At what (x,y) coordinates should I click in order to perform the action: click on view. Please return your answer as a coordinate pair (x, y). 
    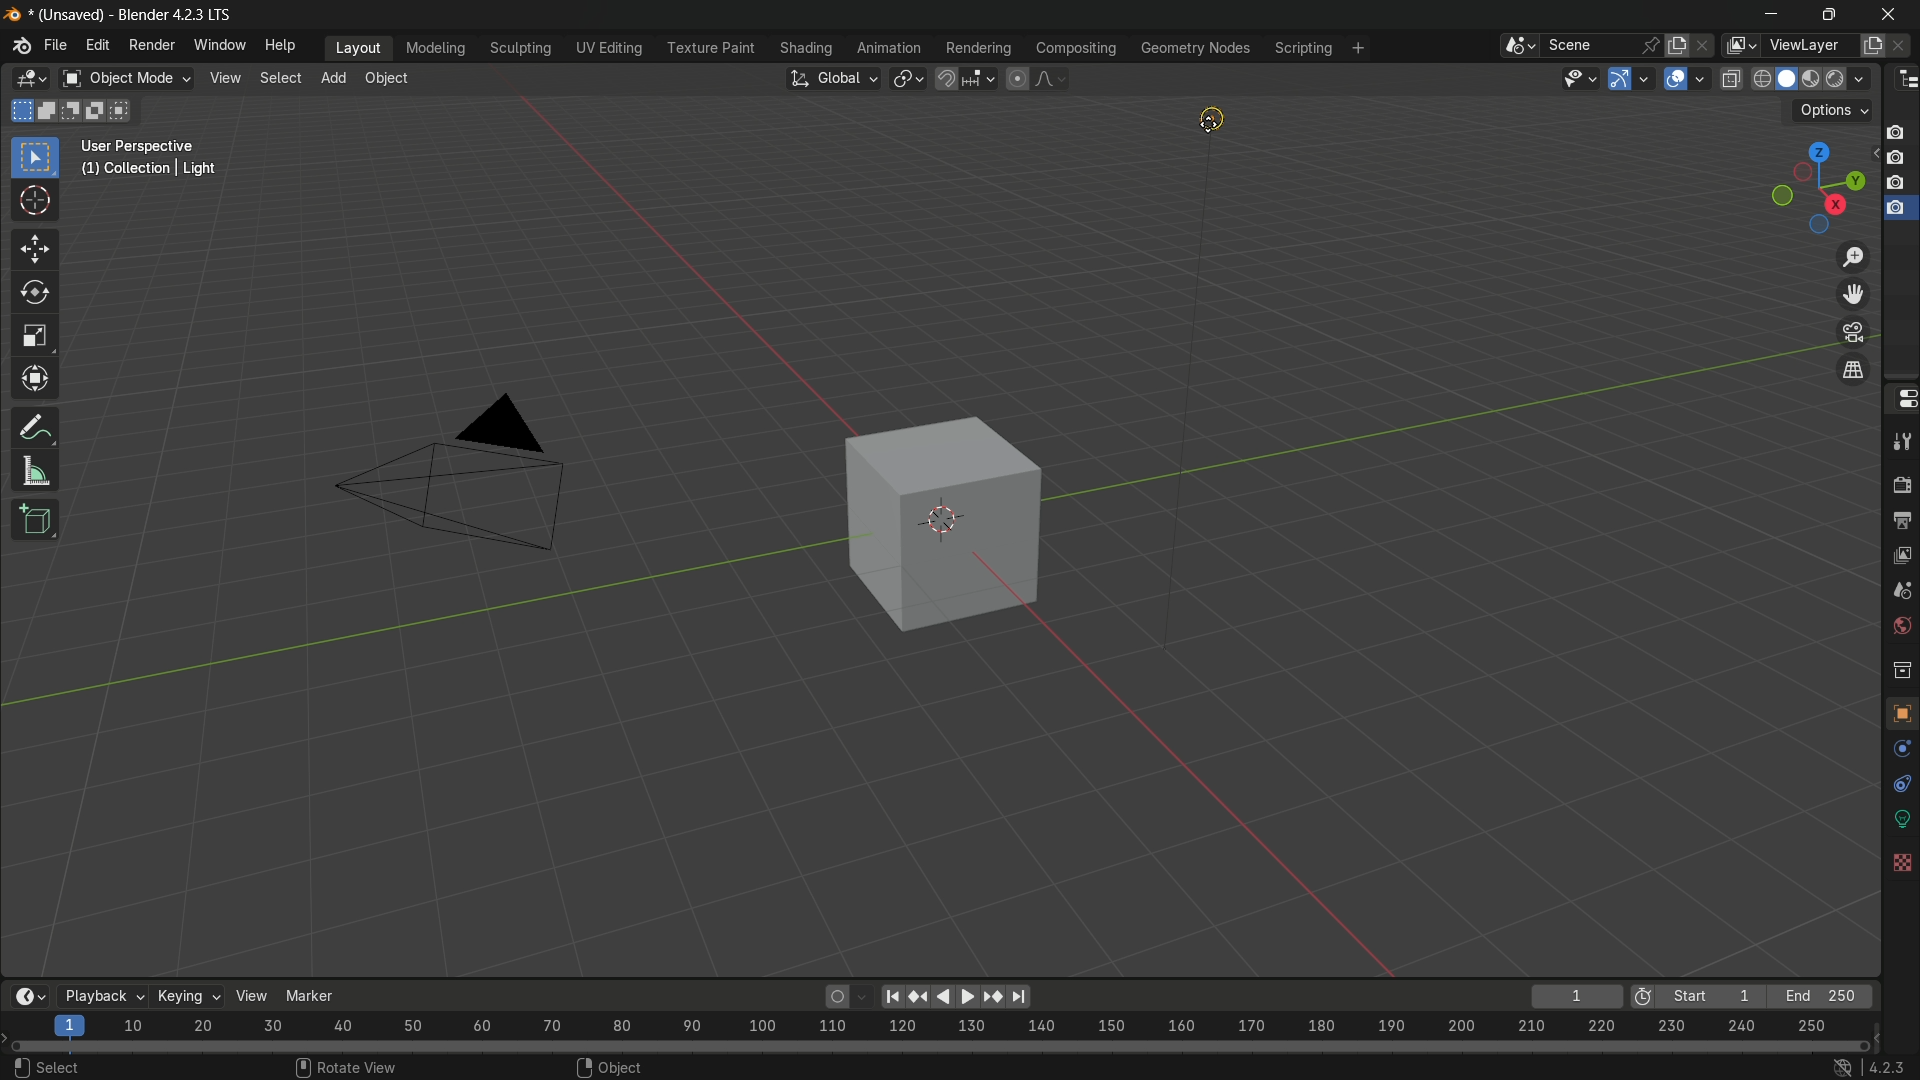
    Looking at the image, I should click on (225, 79).